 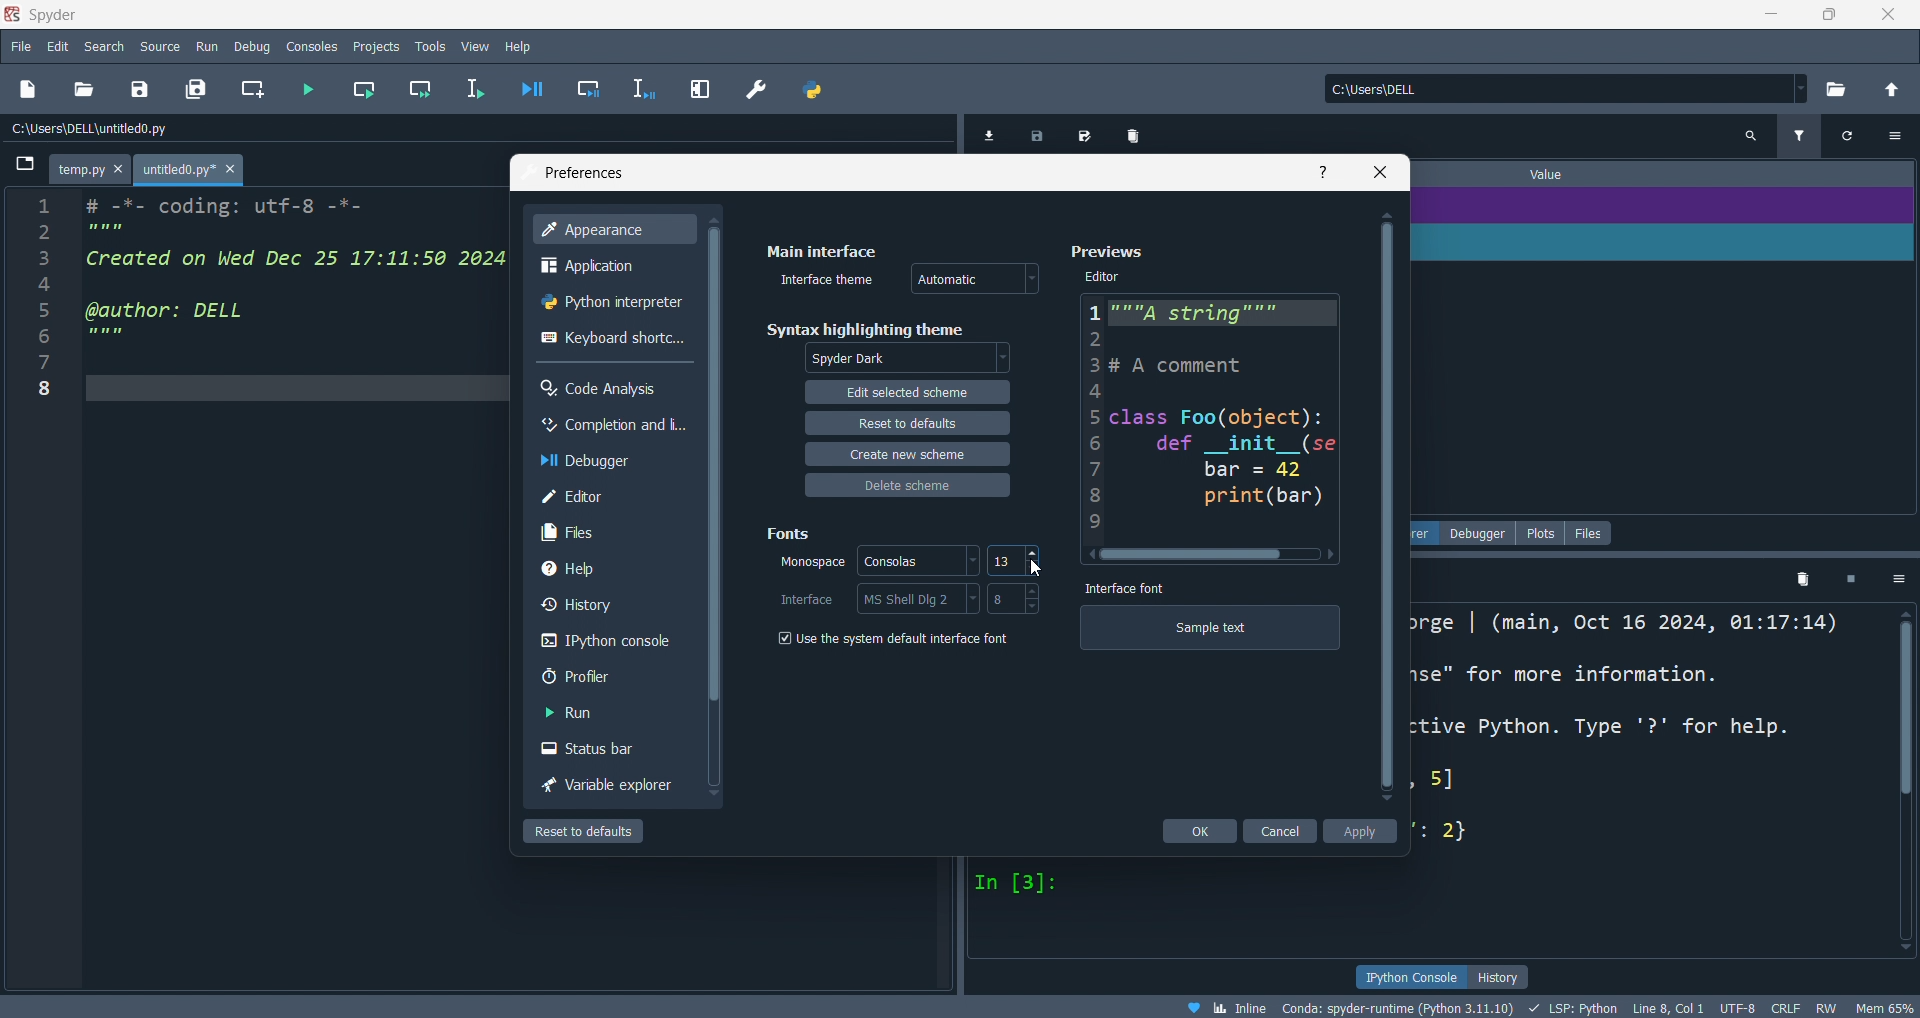 What do you see at coordinates (1385, 510) in the screenshot?
I see `scroll bar` at bounding box center [1385, 510].